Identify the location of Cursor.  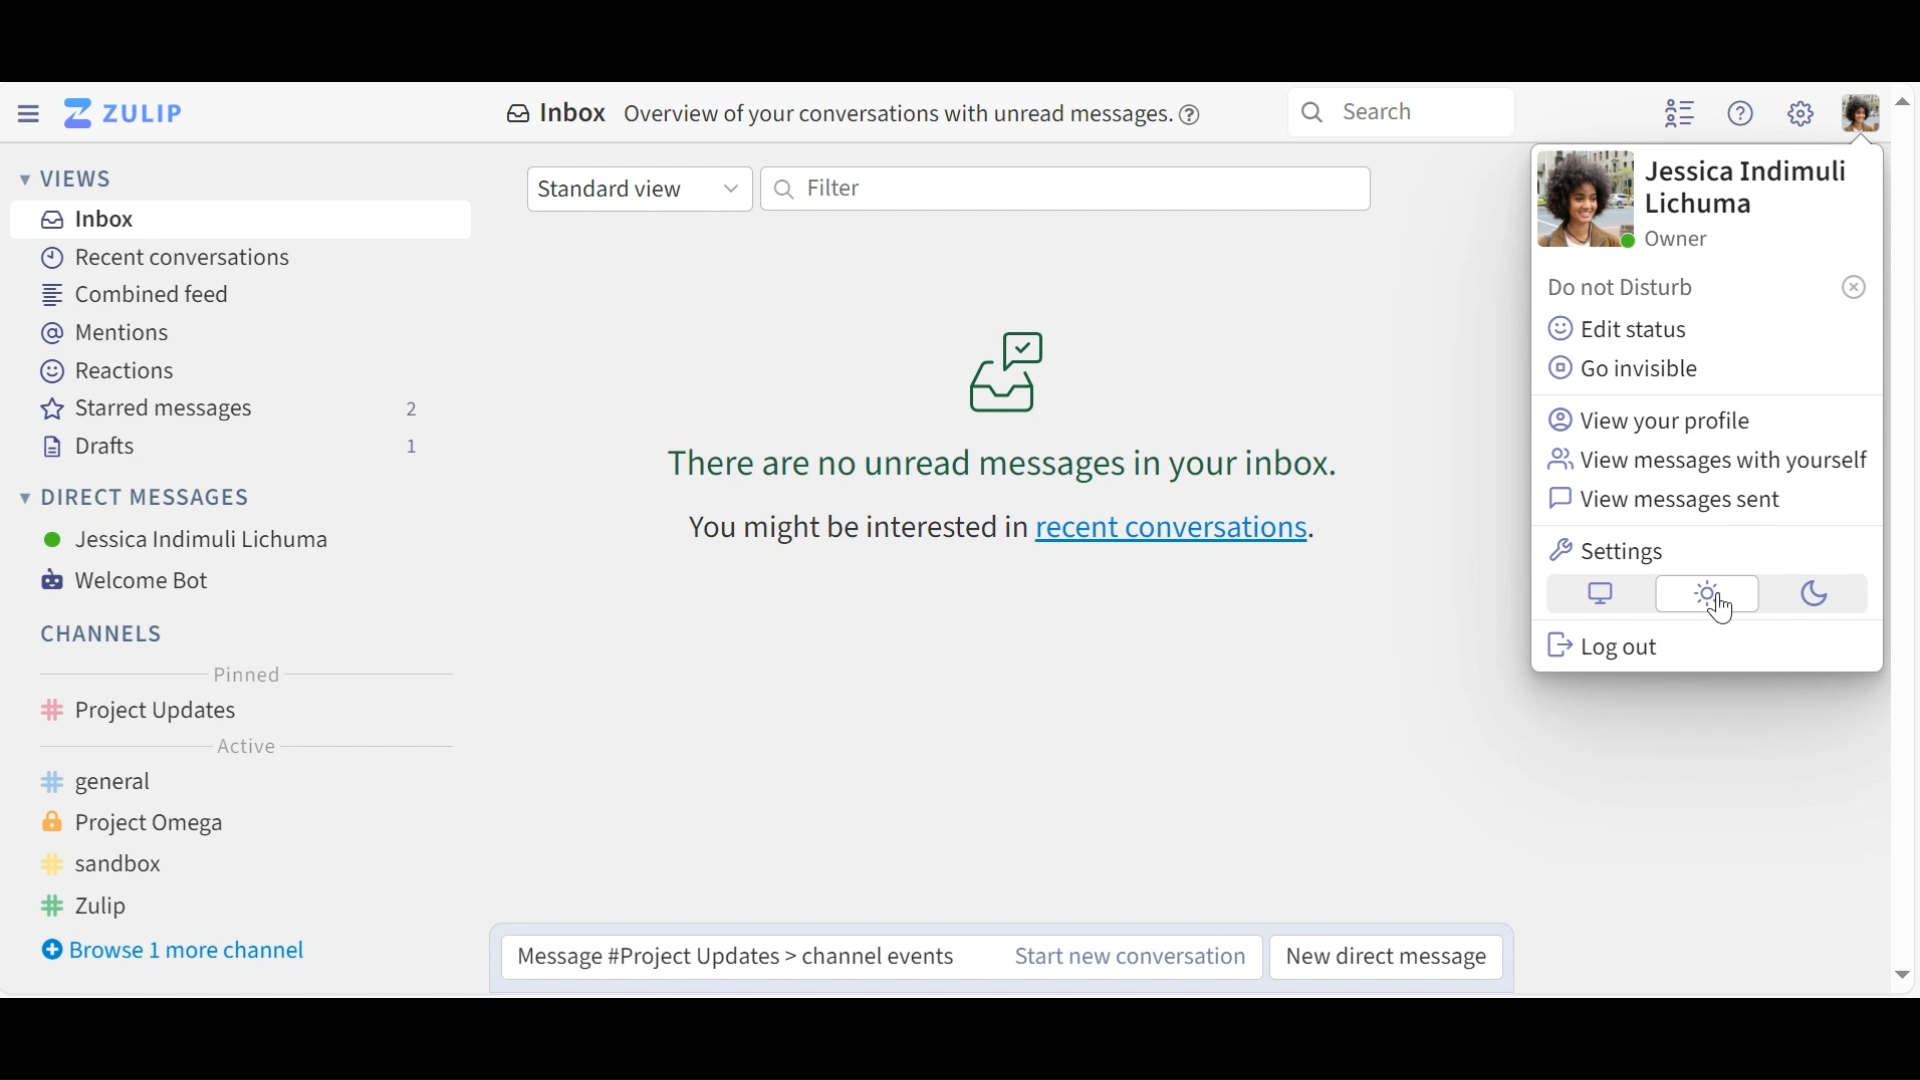
(1717, 610).